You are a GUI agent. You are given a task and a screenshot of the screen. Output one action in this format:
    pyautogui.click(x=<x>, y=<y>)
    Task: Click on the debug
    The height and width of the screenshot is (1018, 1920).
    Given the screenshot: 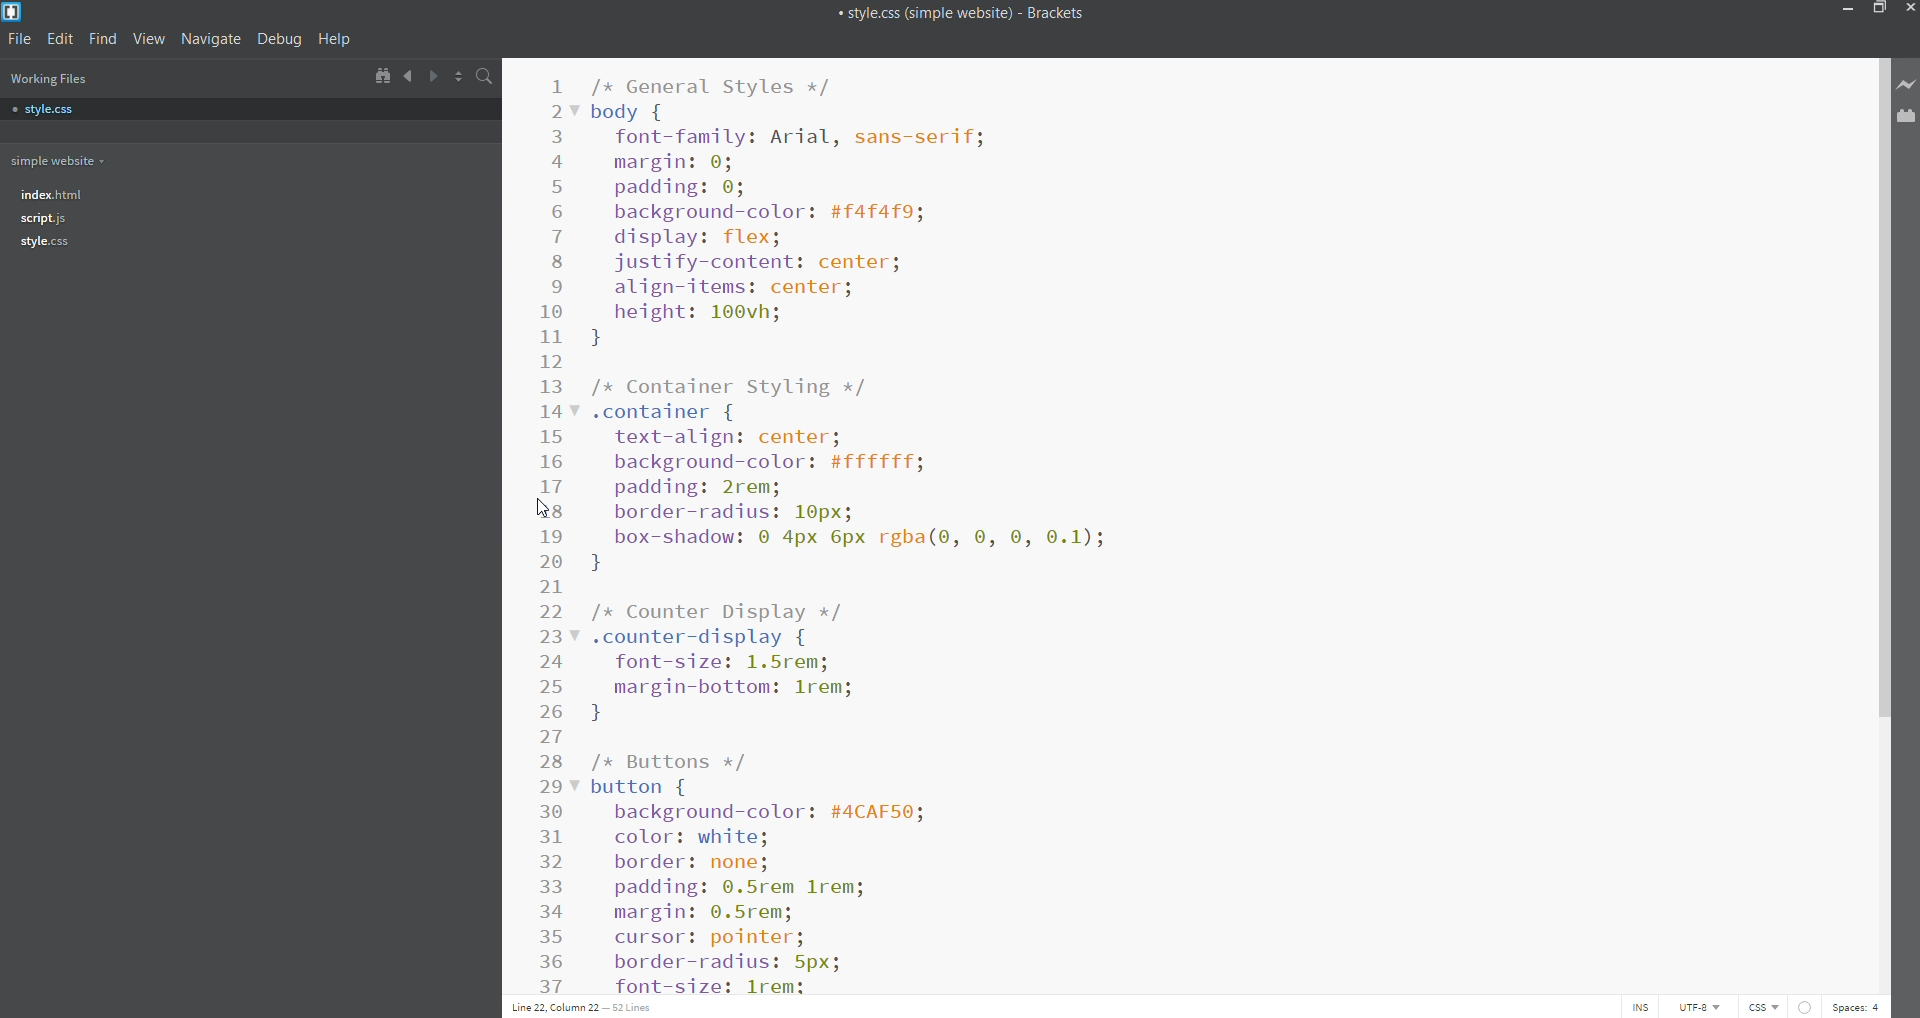 What is the action you would take?
    pyautogui.click(x=280, y=39)
    